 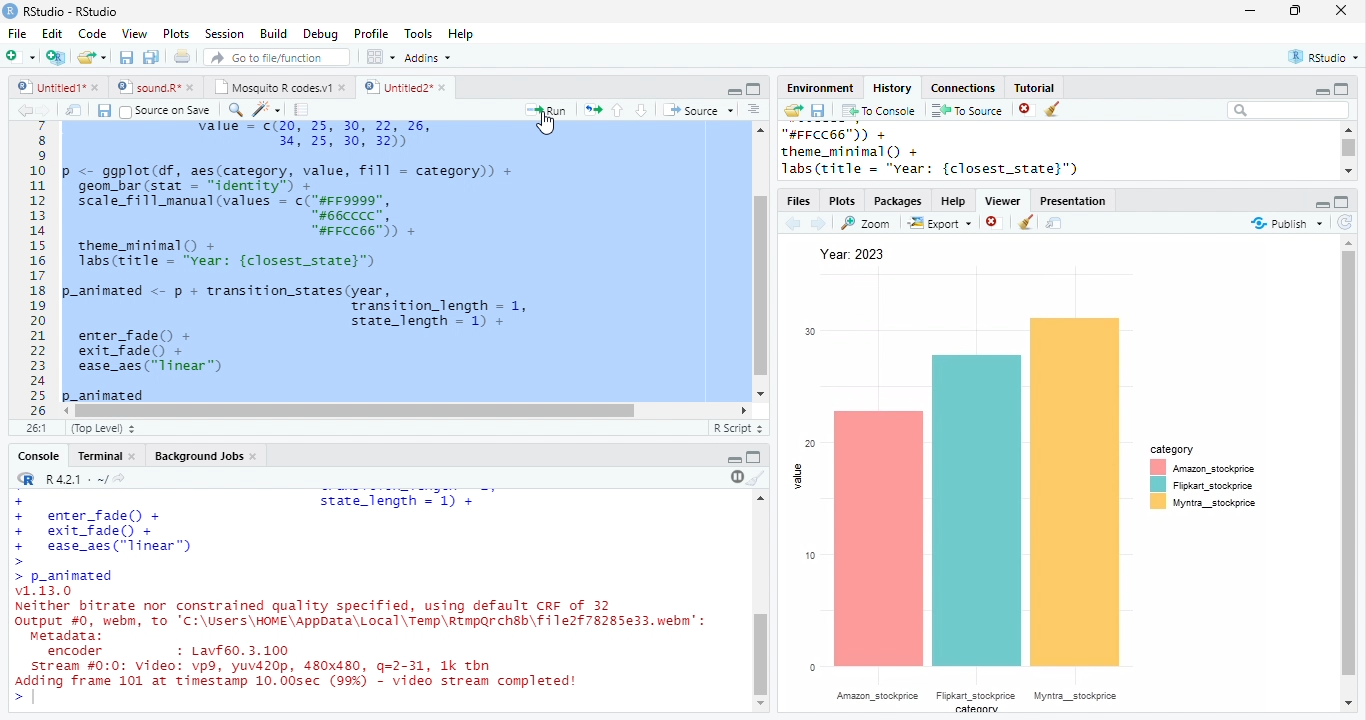 I want to click on Maximize, so click(x=754, y=457).